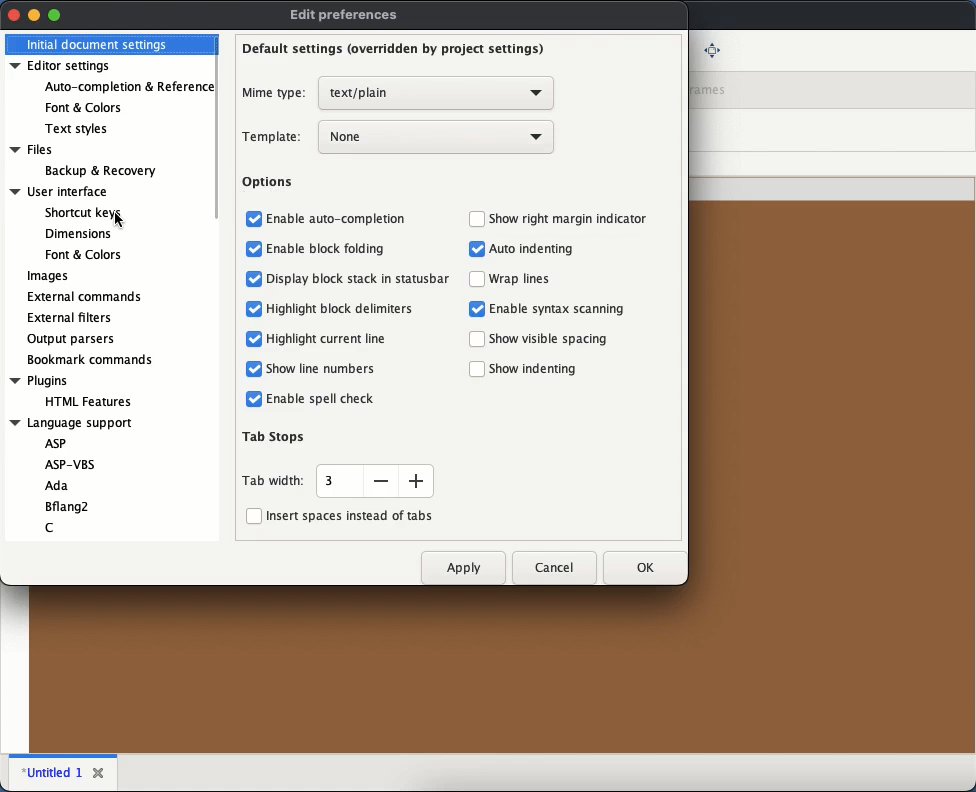 This screenshot has width=976, height=792. I want to click on Auto-completion & Reference, so click(128, 89).